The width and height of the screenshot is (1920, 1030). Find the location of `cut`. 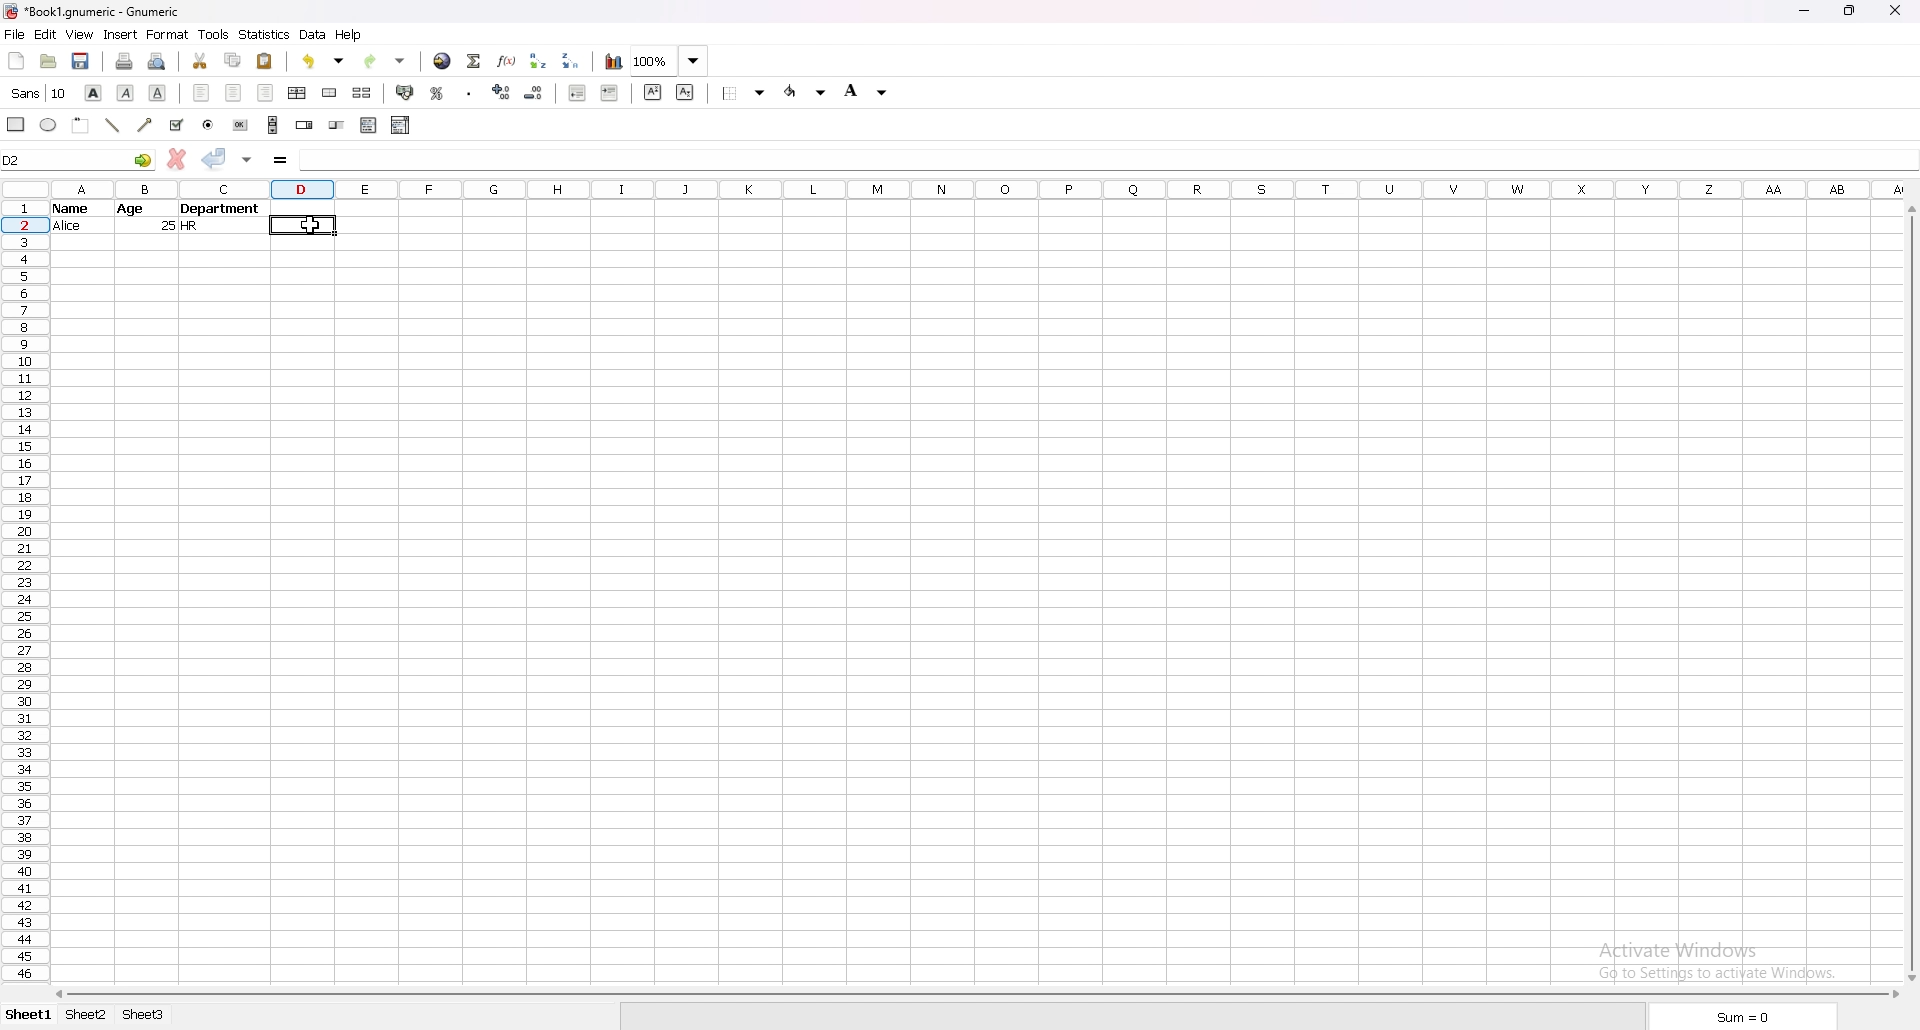

cut is located at coordinates (200, 61).